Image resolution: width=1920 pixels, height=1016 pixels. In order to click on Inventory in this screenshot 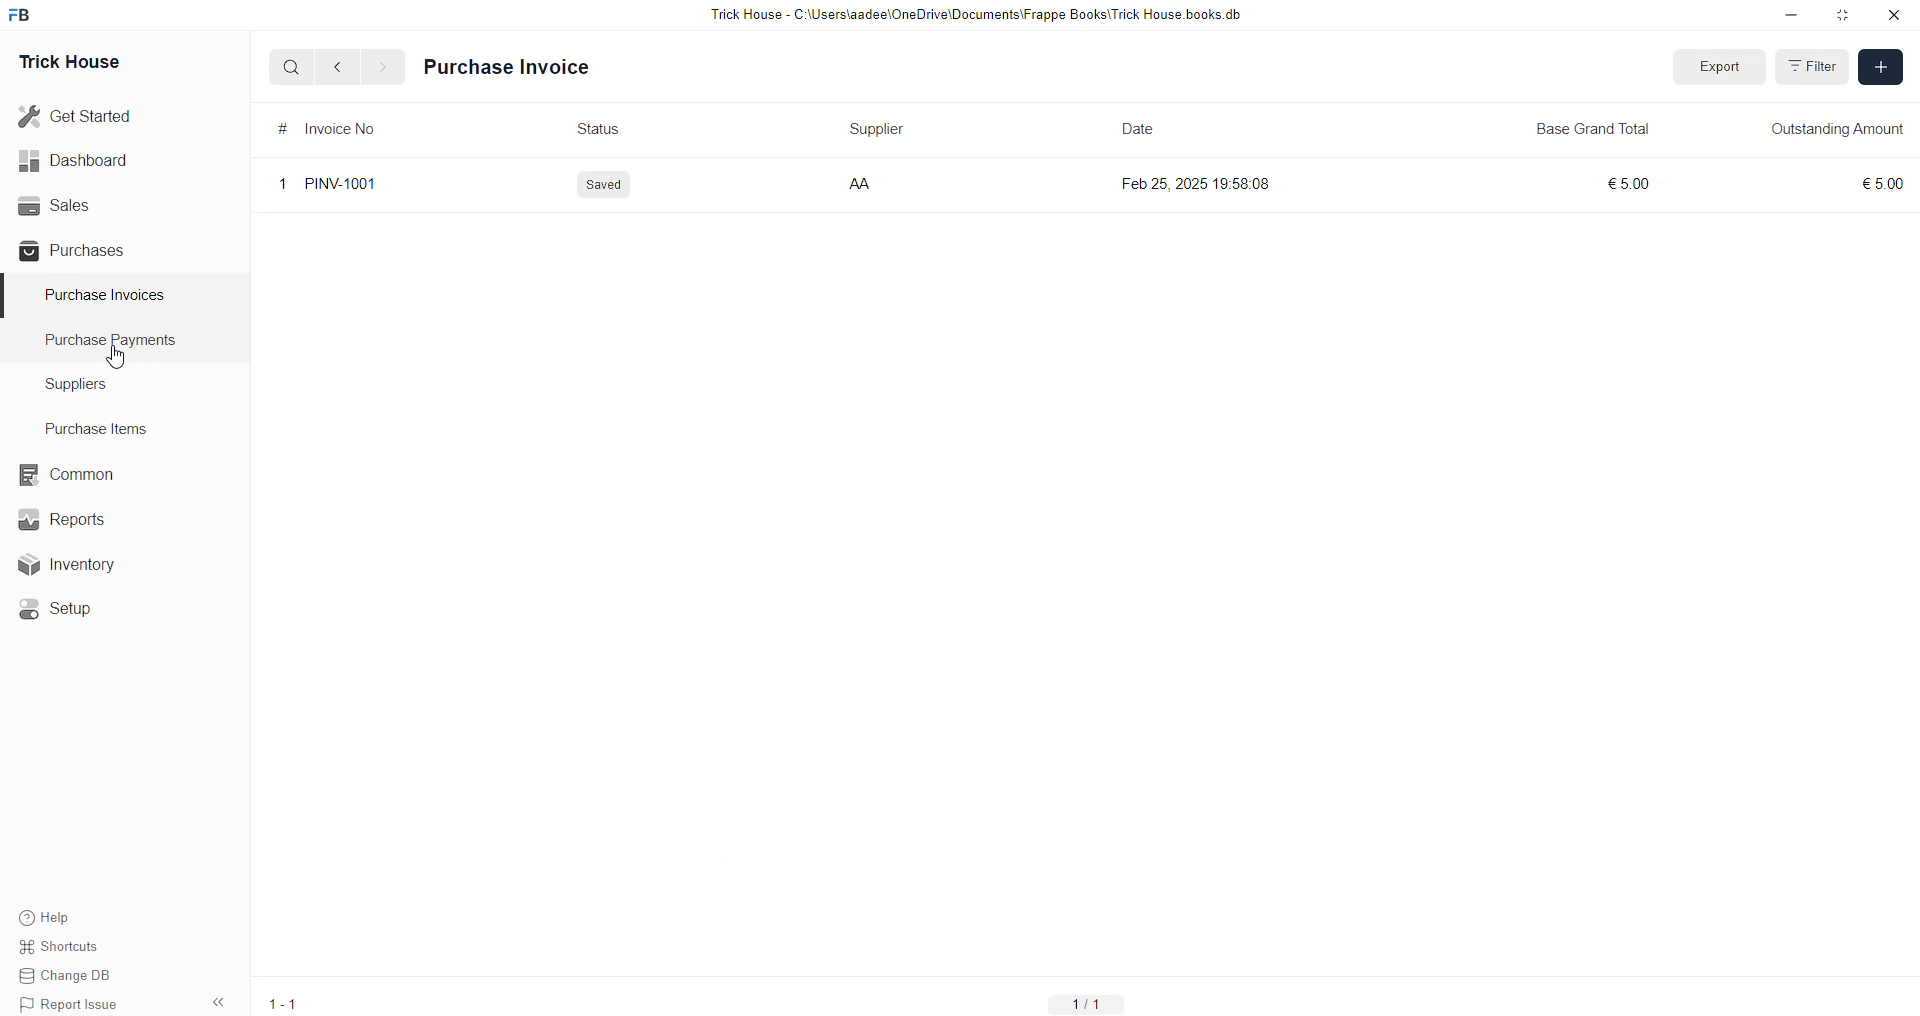, I will do `click(78, 569)`.